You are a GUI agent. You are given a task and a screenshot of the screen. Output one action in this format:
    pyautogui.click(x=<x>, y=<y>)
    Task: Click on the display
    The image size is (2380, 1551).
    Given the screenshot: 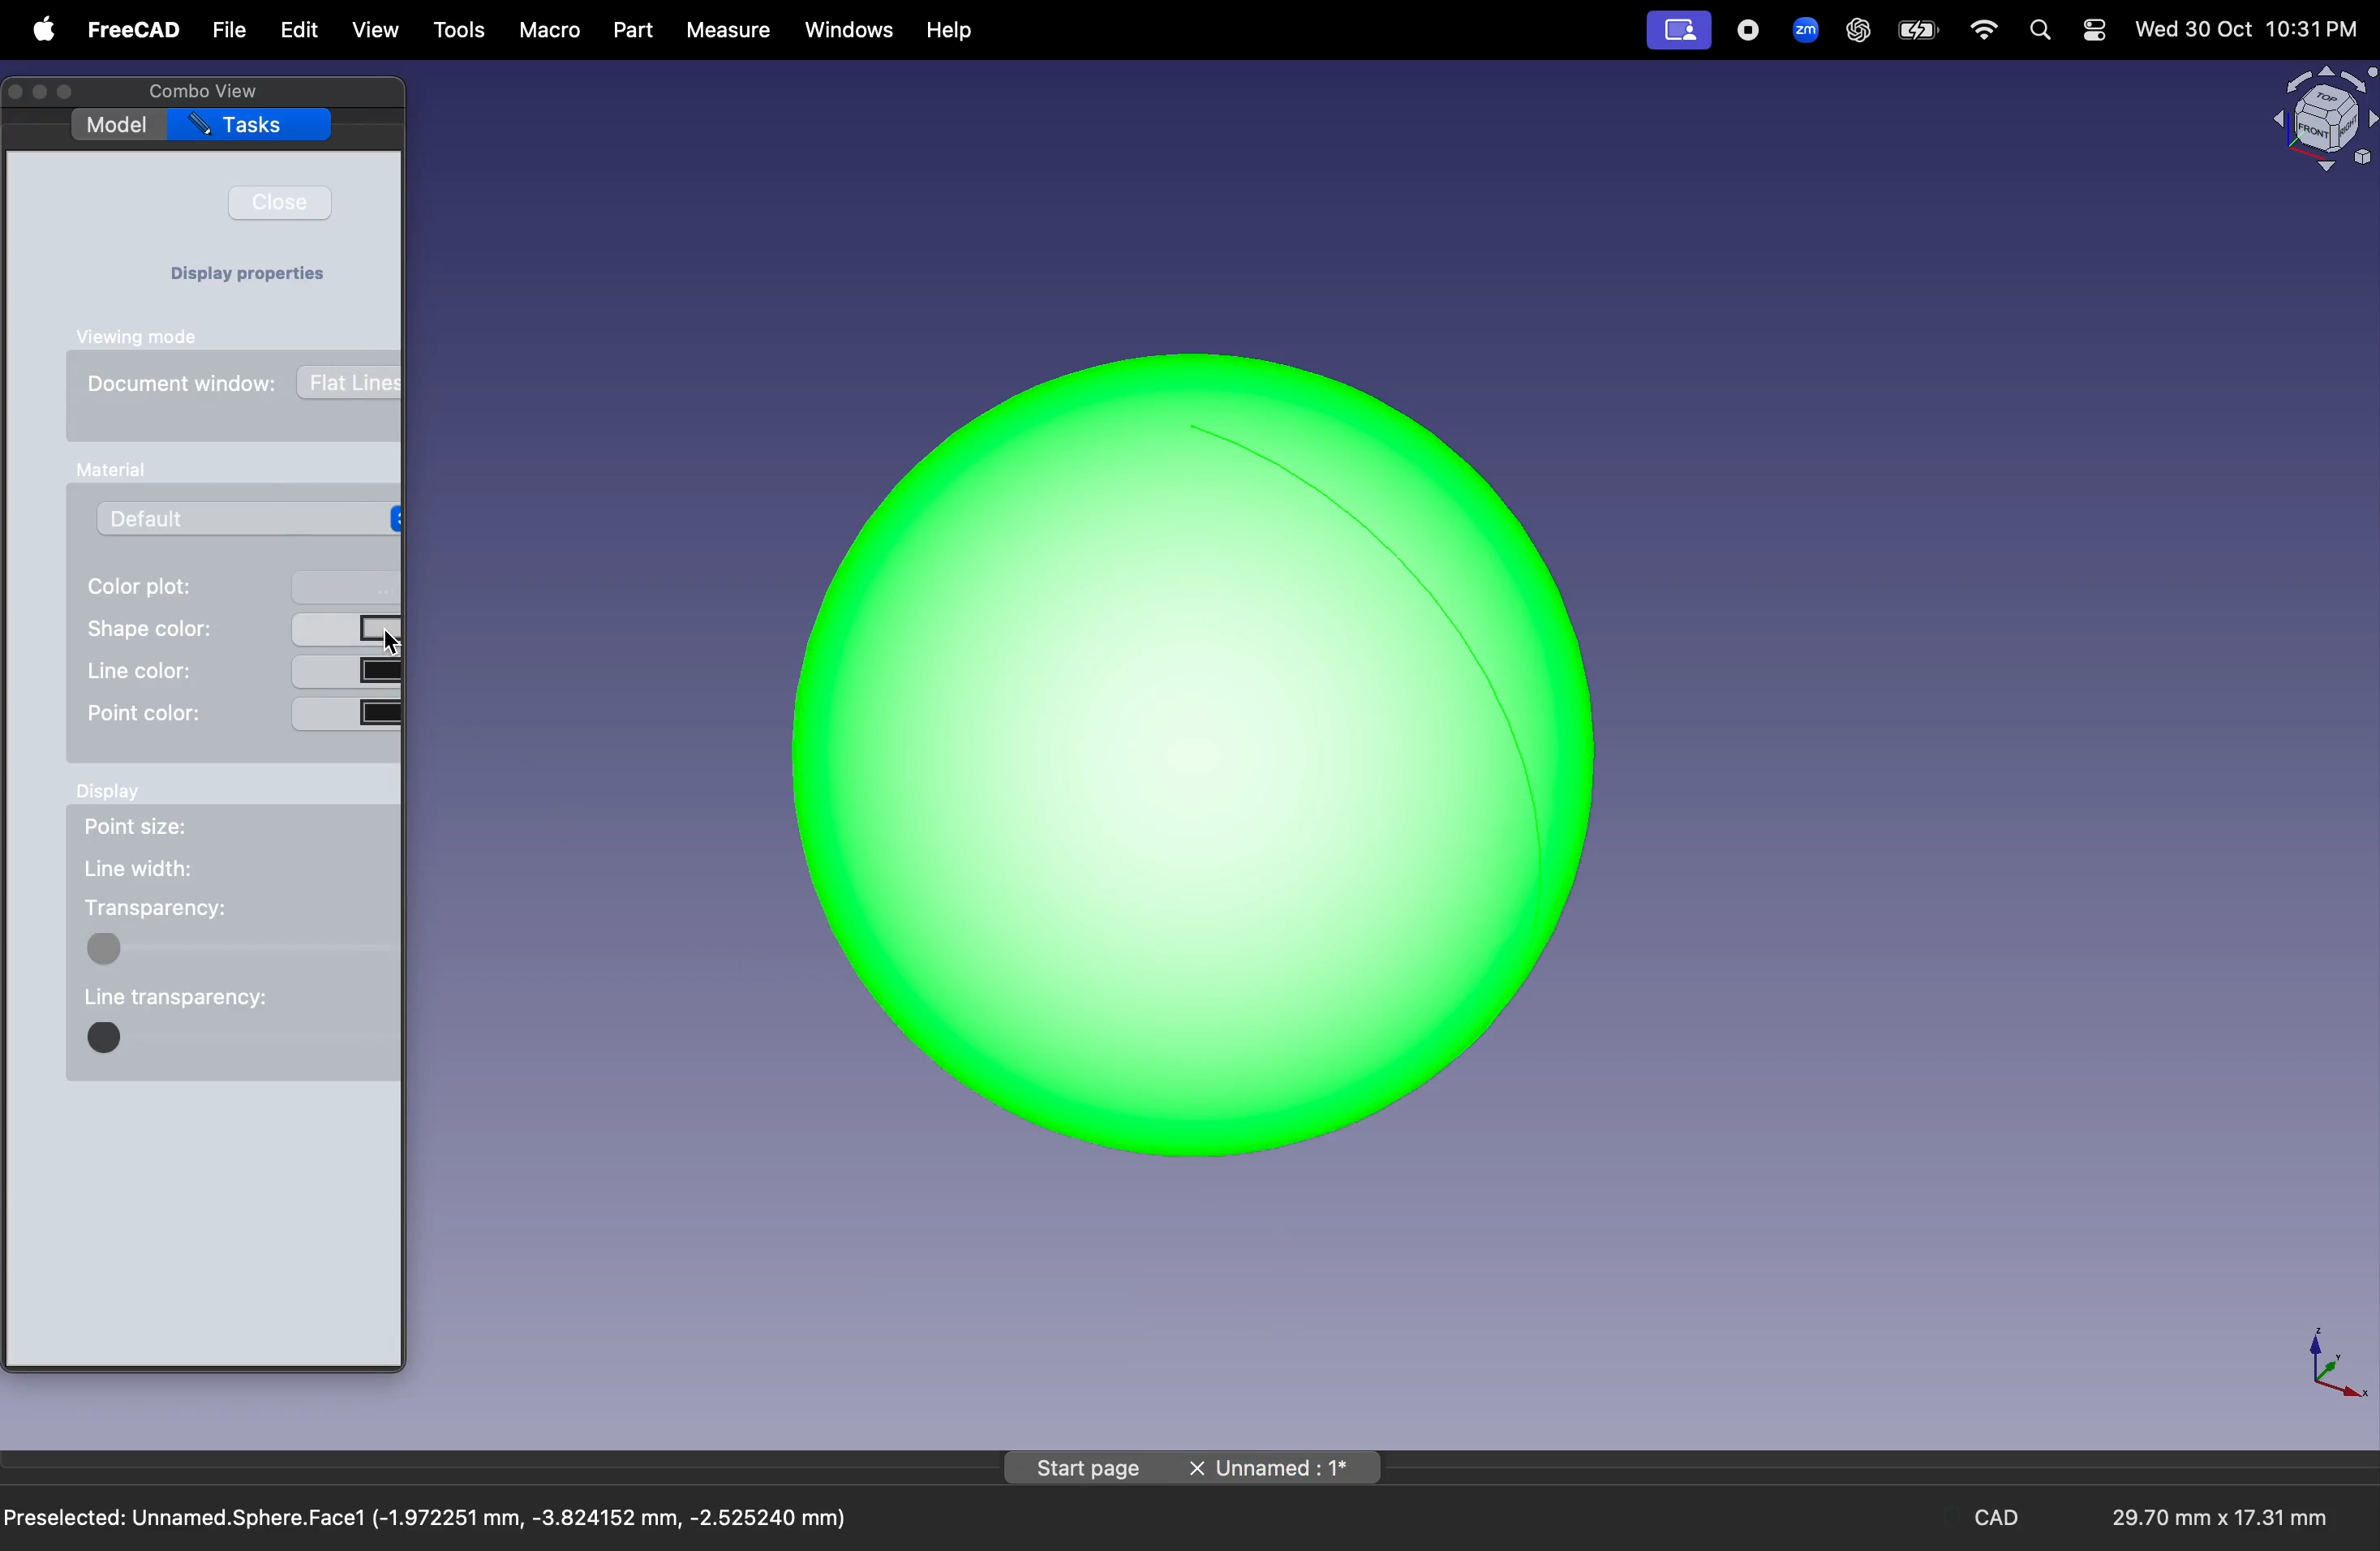 What is the action you would take?
    pyautogui.click(x=121, y=790)
    